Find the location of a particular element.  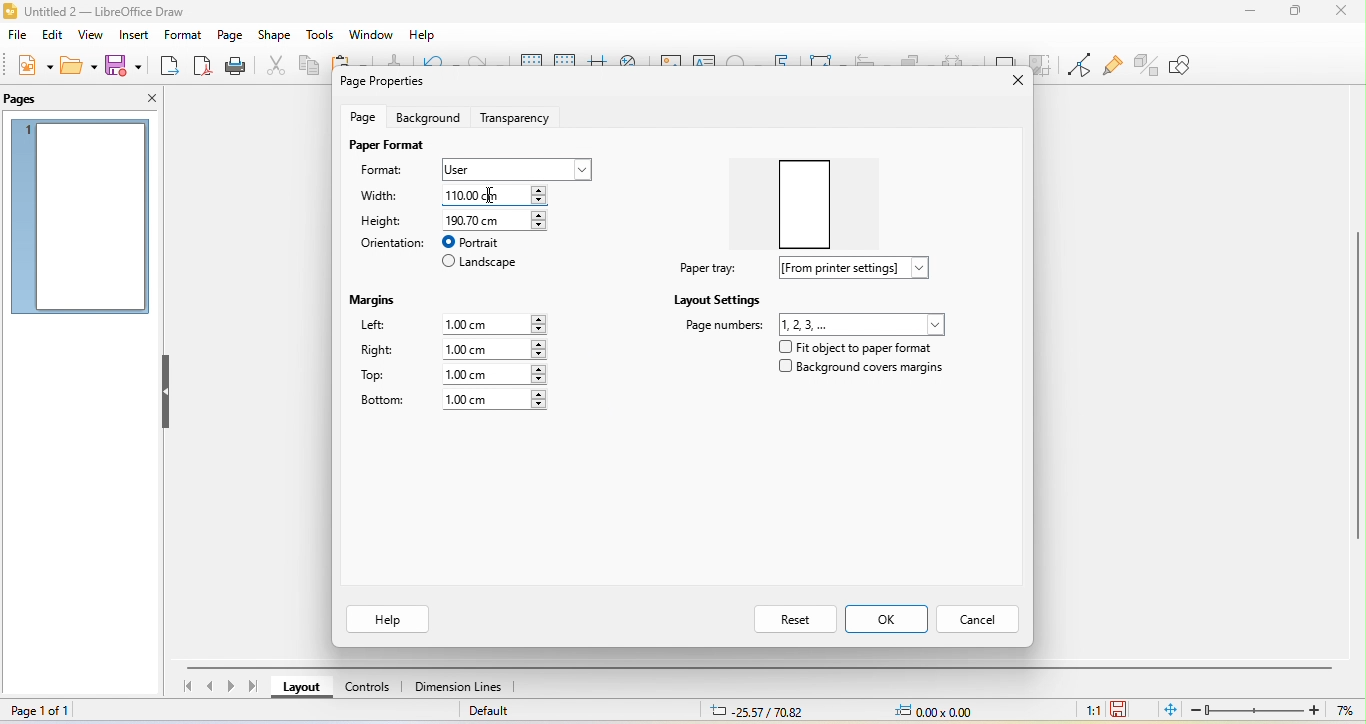

hide is located at coordinates (167, 393).